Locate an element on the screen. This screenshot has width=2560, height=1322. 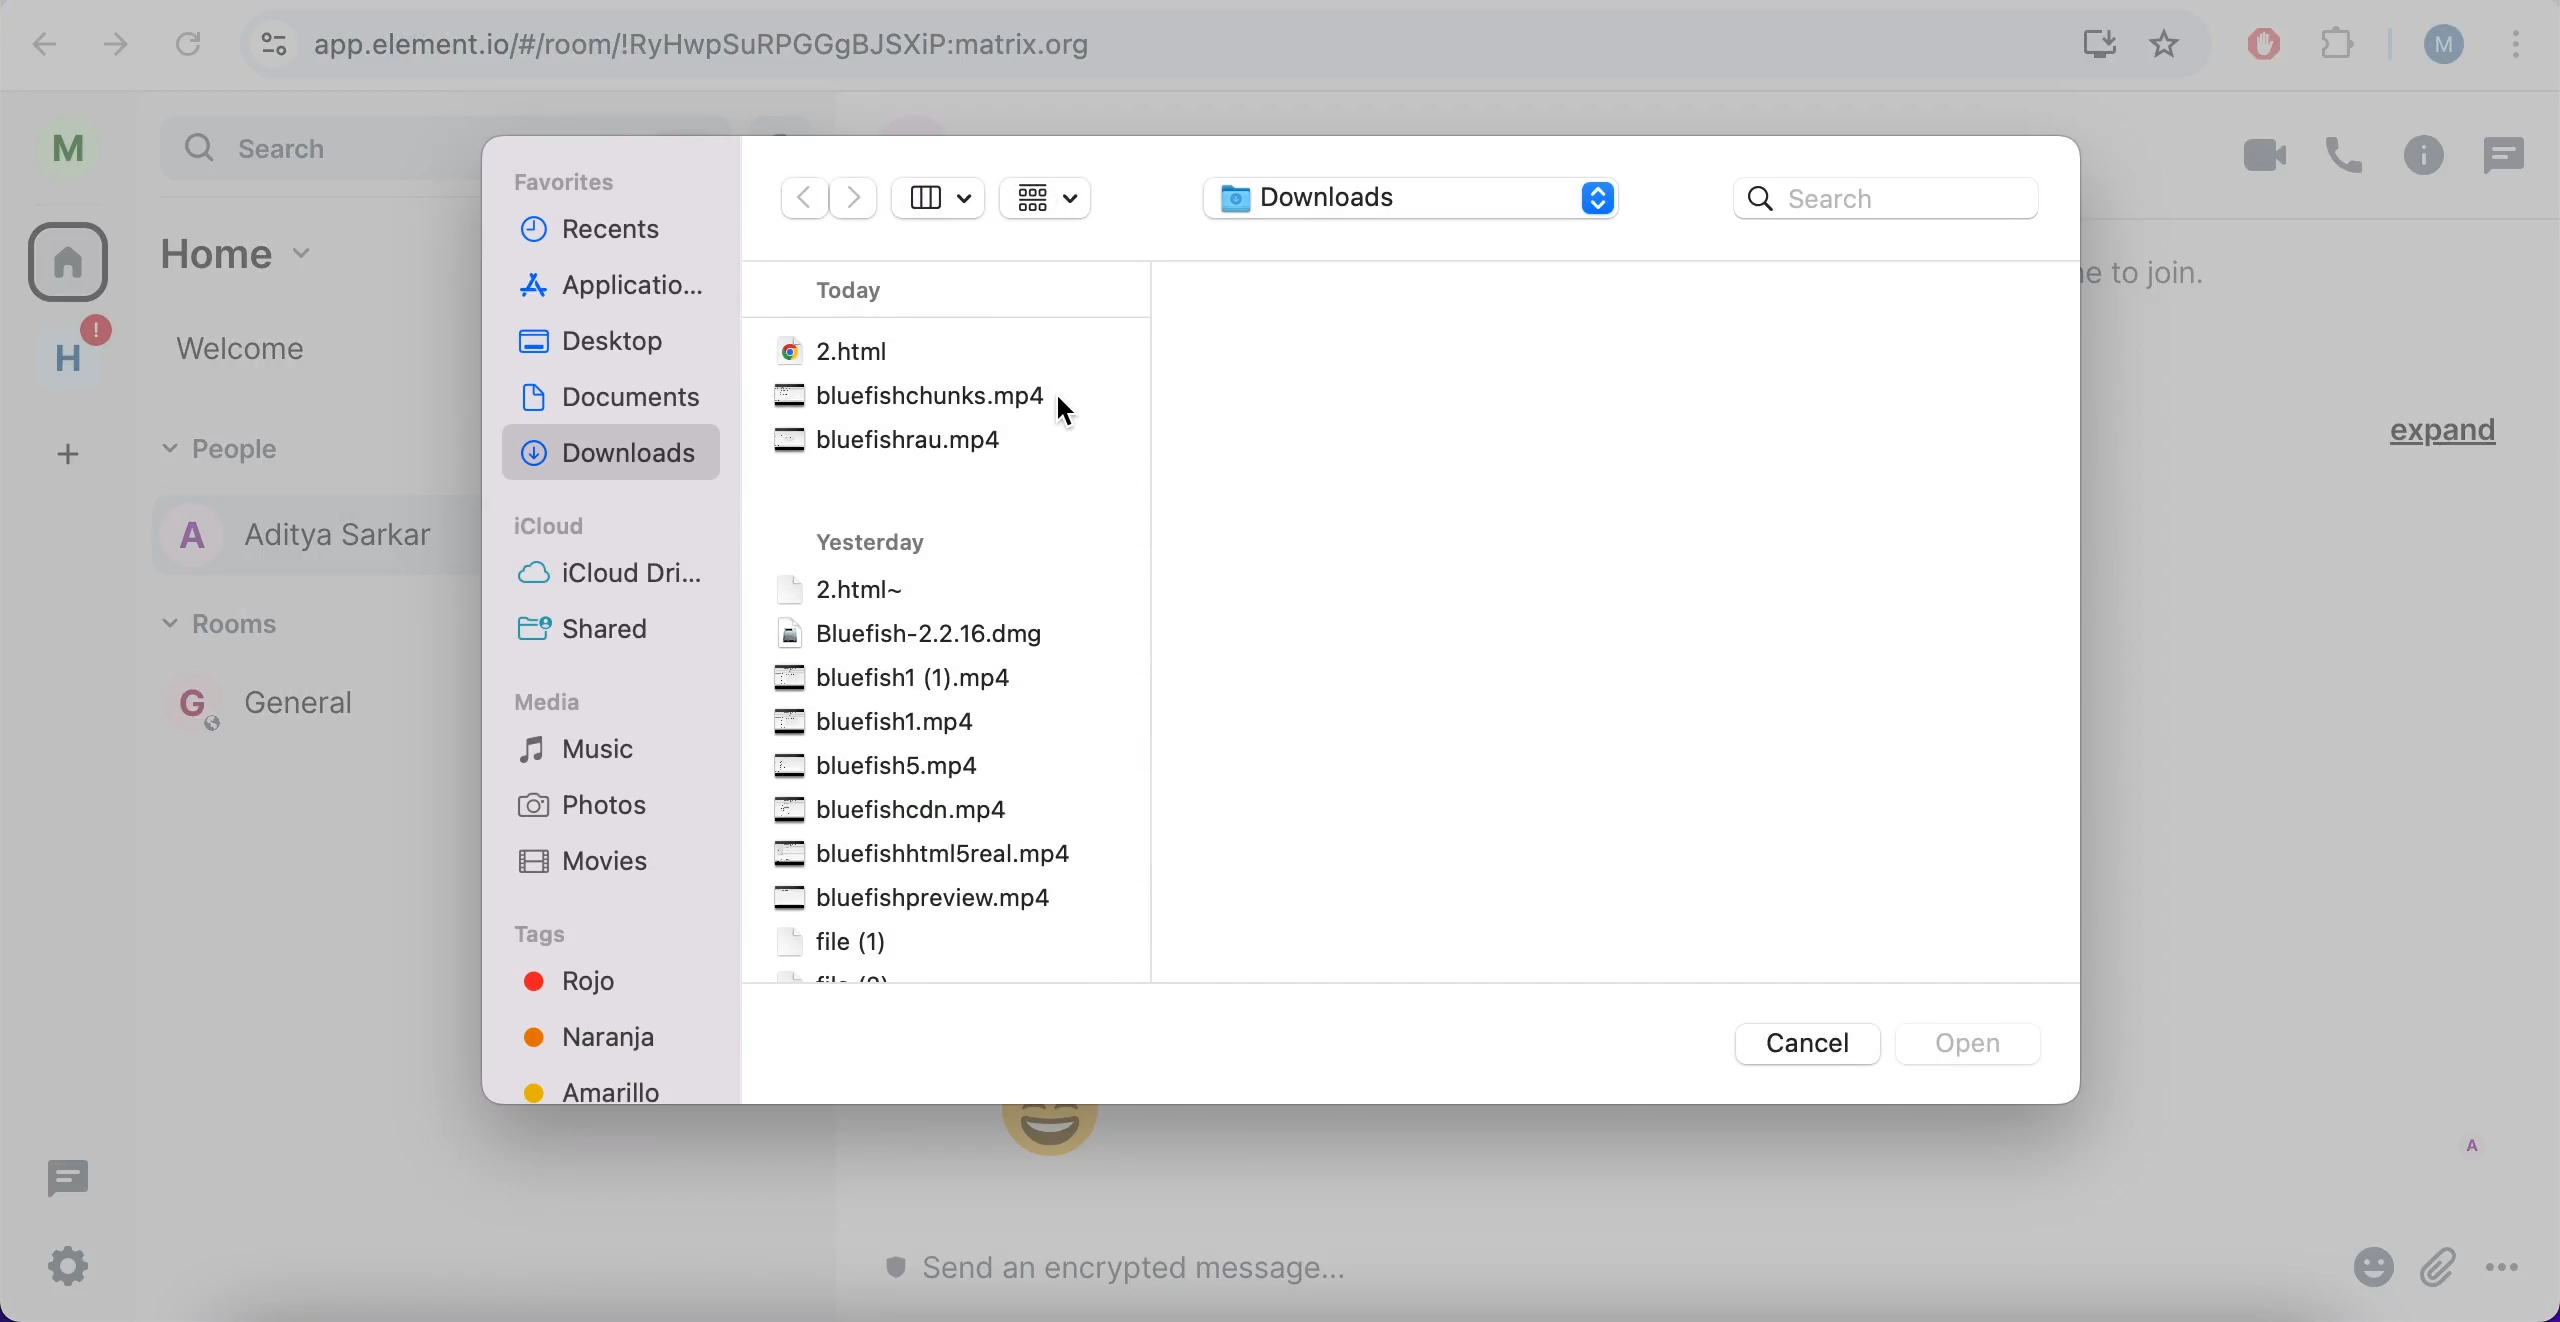
shared is located at coordinates (602, 628).